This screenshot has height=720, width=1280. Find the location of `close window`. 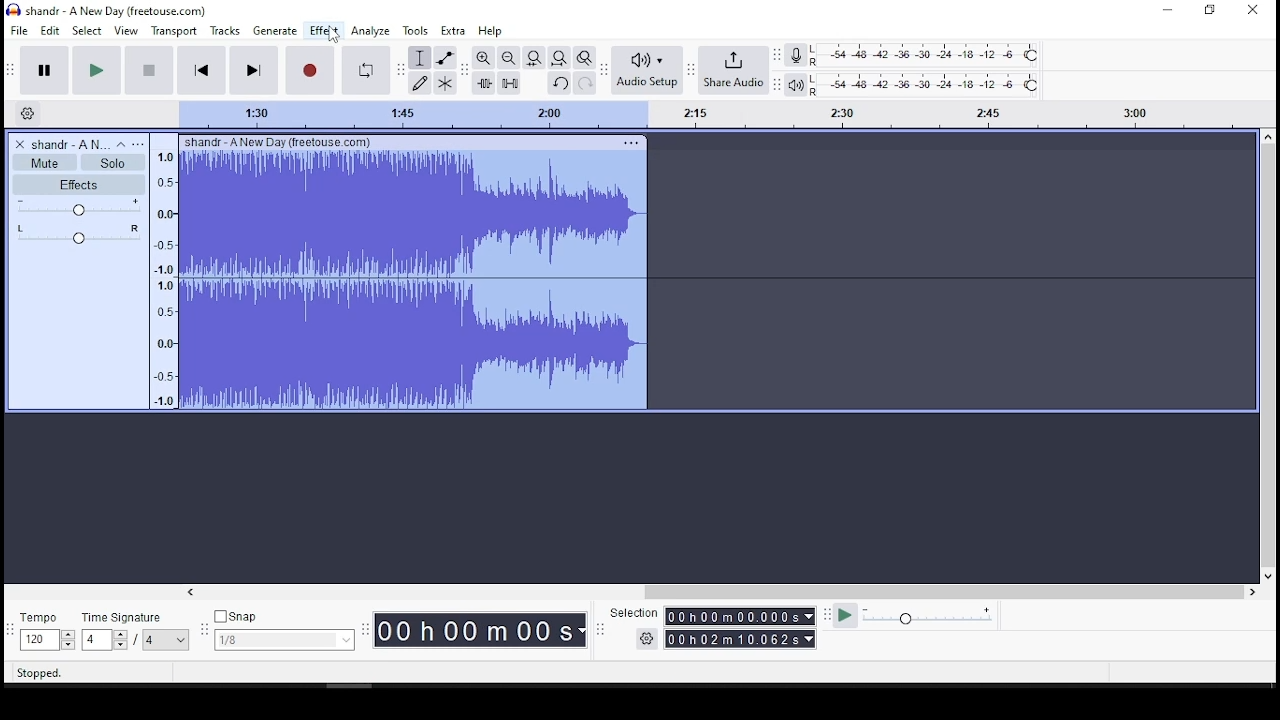

close window is located at coordinates (1255, 11).